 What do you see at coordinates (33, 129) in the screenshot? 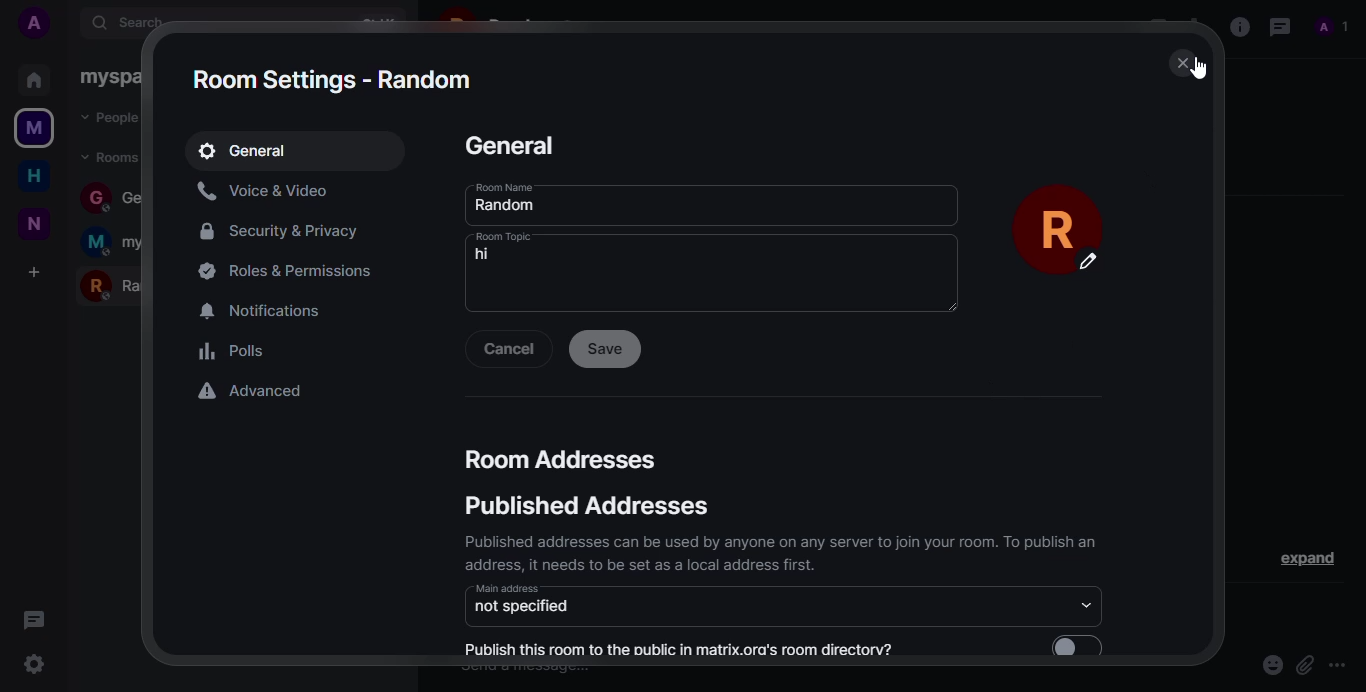
I see `myspace` at bounding box center [33, 129].